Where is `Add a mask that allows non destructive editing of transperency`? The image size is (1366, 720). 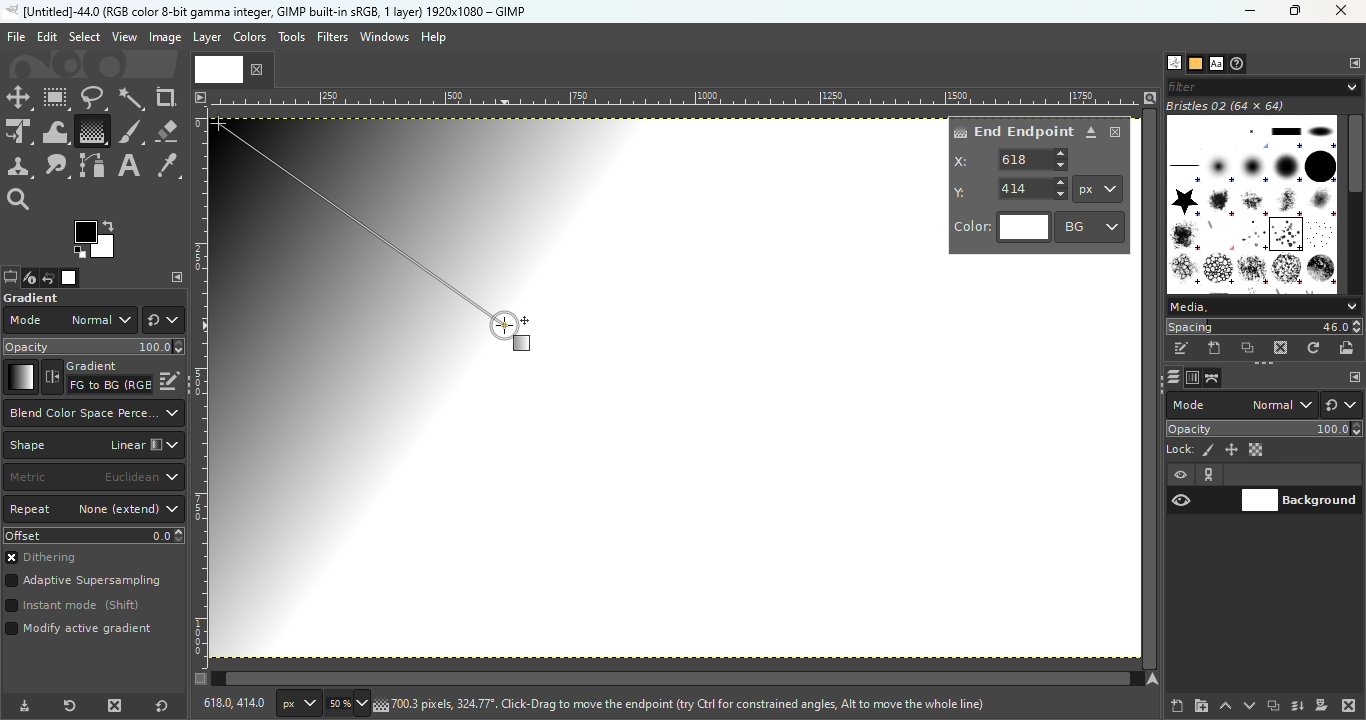
Add a mask that allows non destructive editing of transperency is located at coordinates (1322, 705).